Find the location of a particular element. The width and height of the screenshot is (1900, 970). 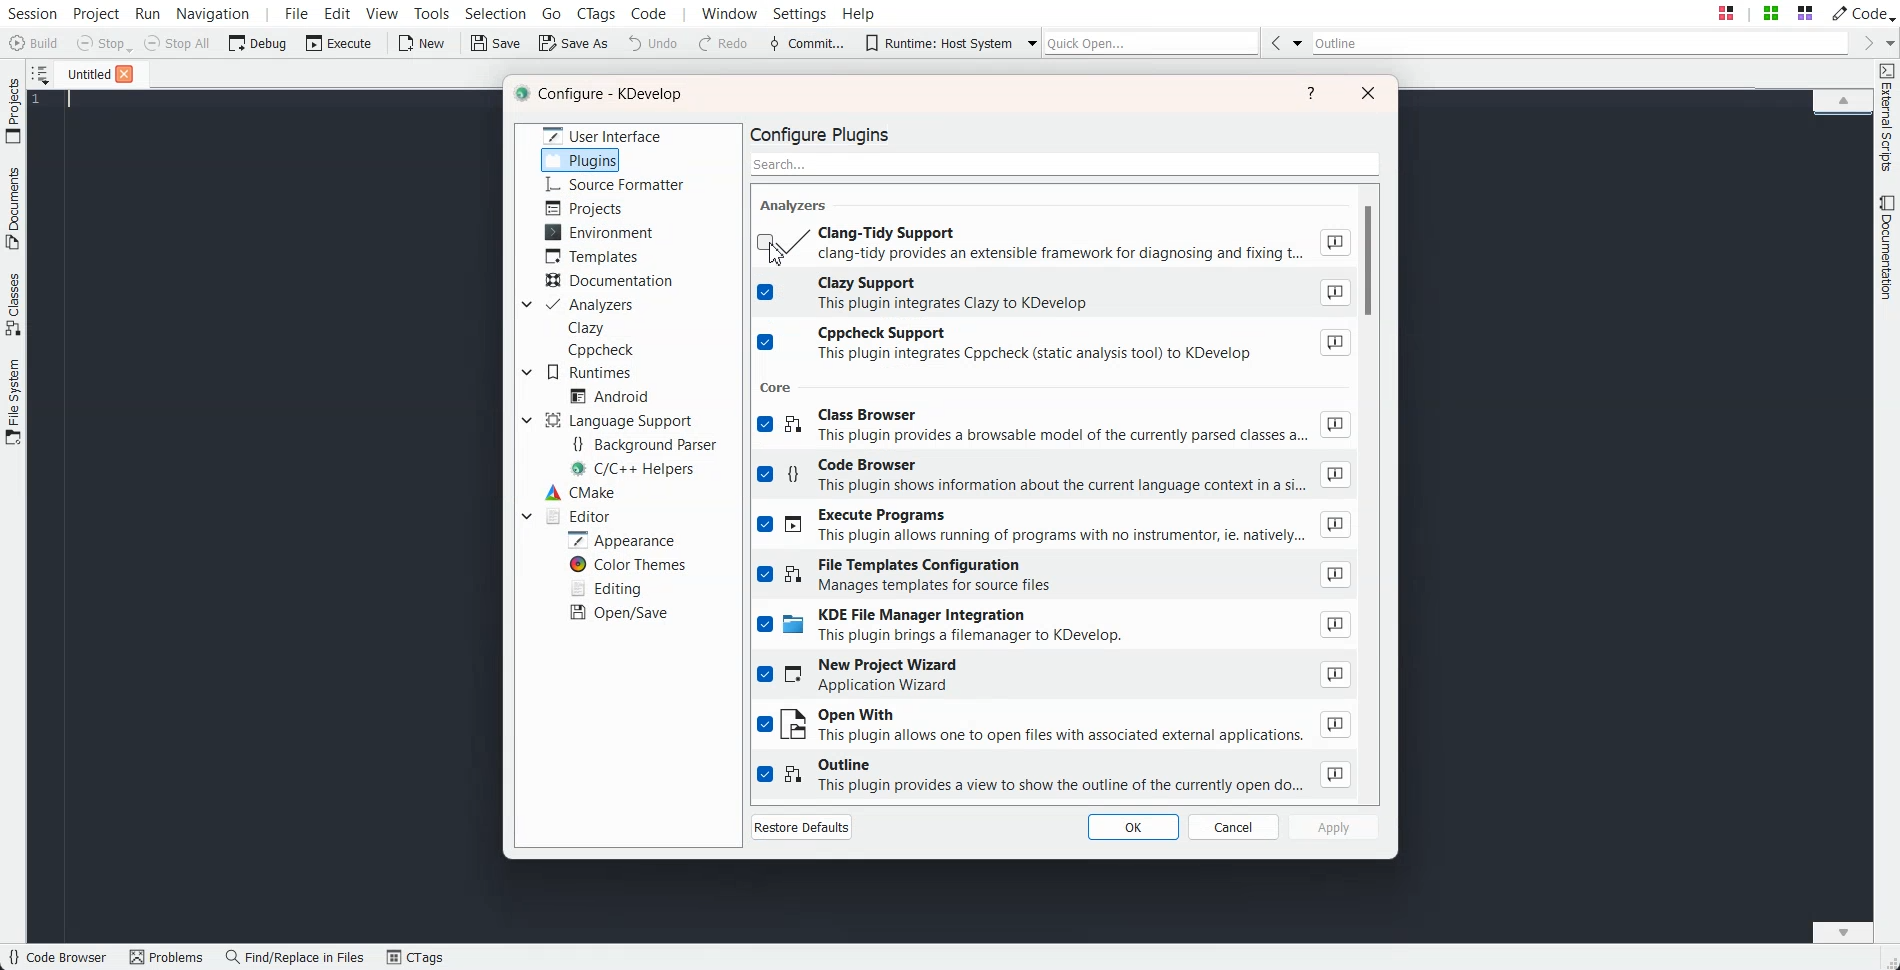

Cppcheck Support is located at coordinates (1055, 345).